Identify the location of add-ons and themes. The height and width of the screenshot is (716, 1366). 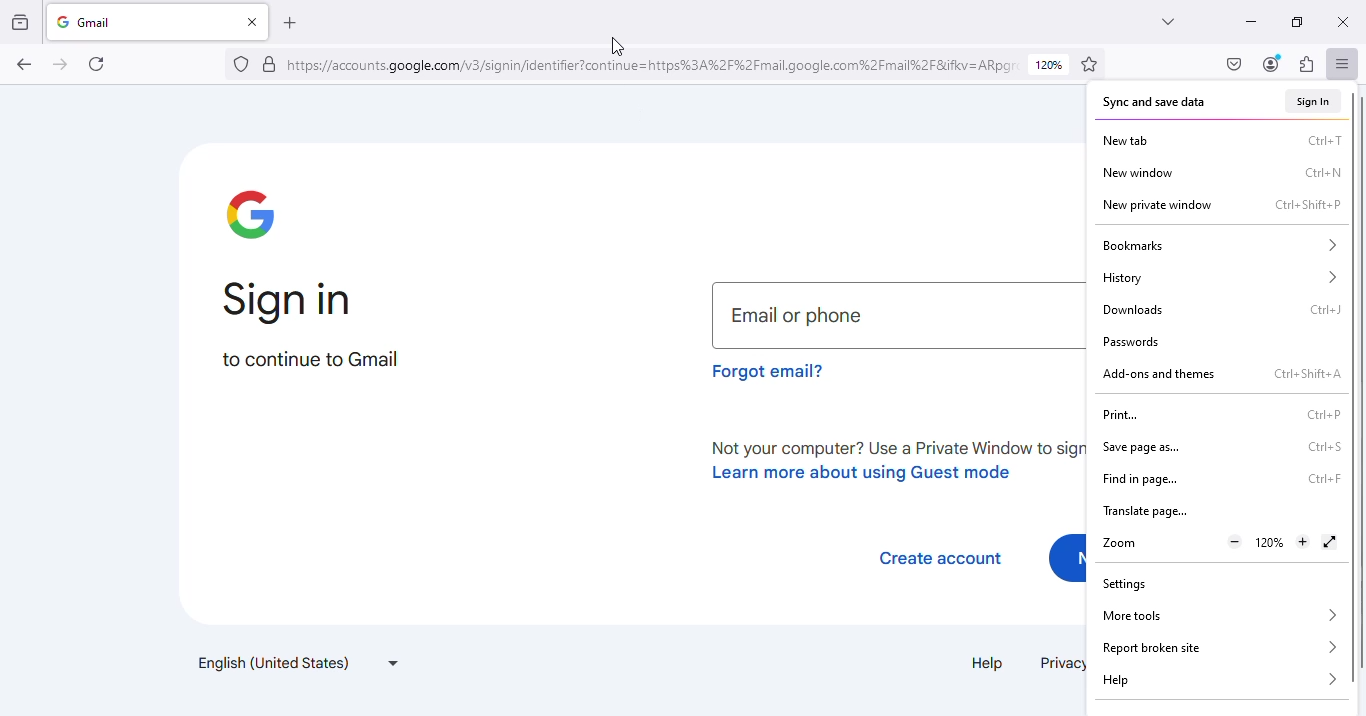
(1159, 375).